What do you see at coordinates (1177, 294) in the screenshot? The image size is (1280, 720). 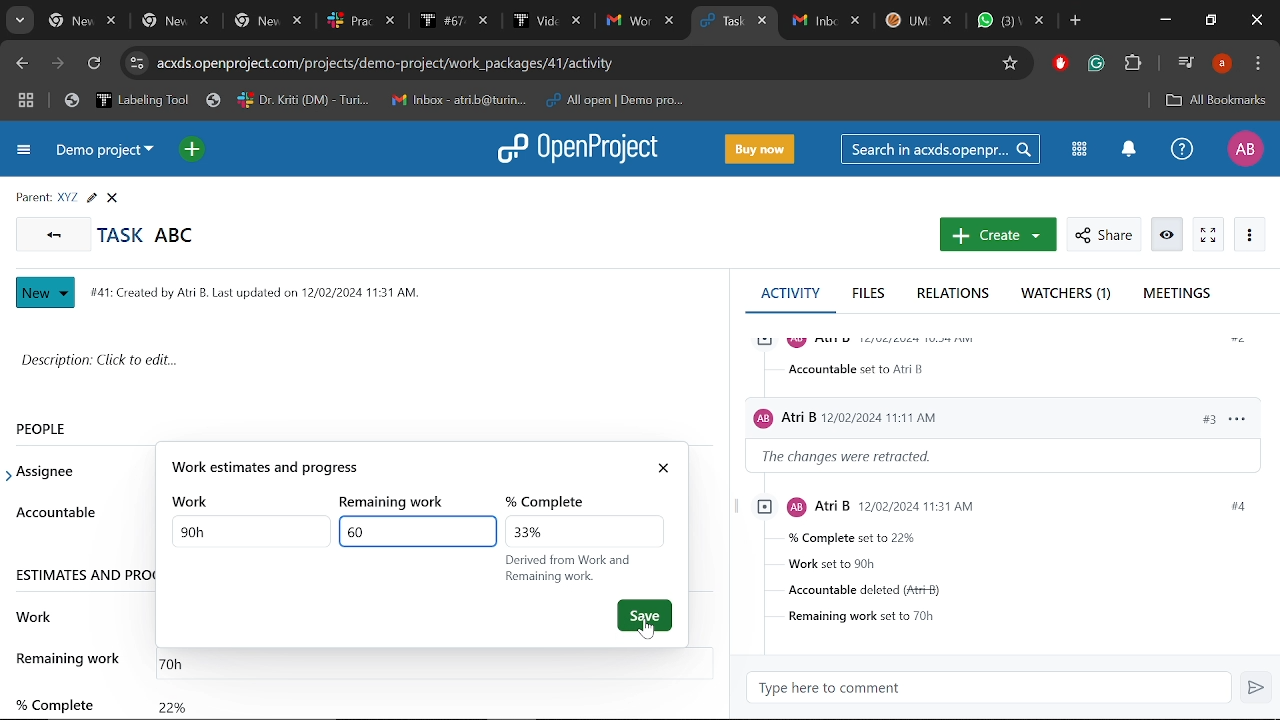 I see `Meetings` at bounding box center [1177, 294].